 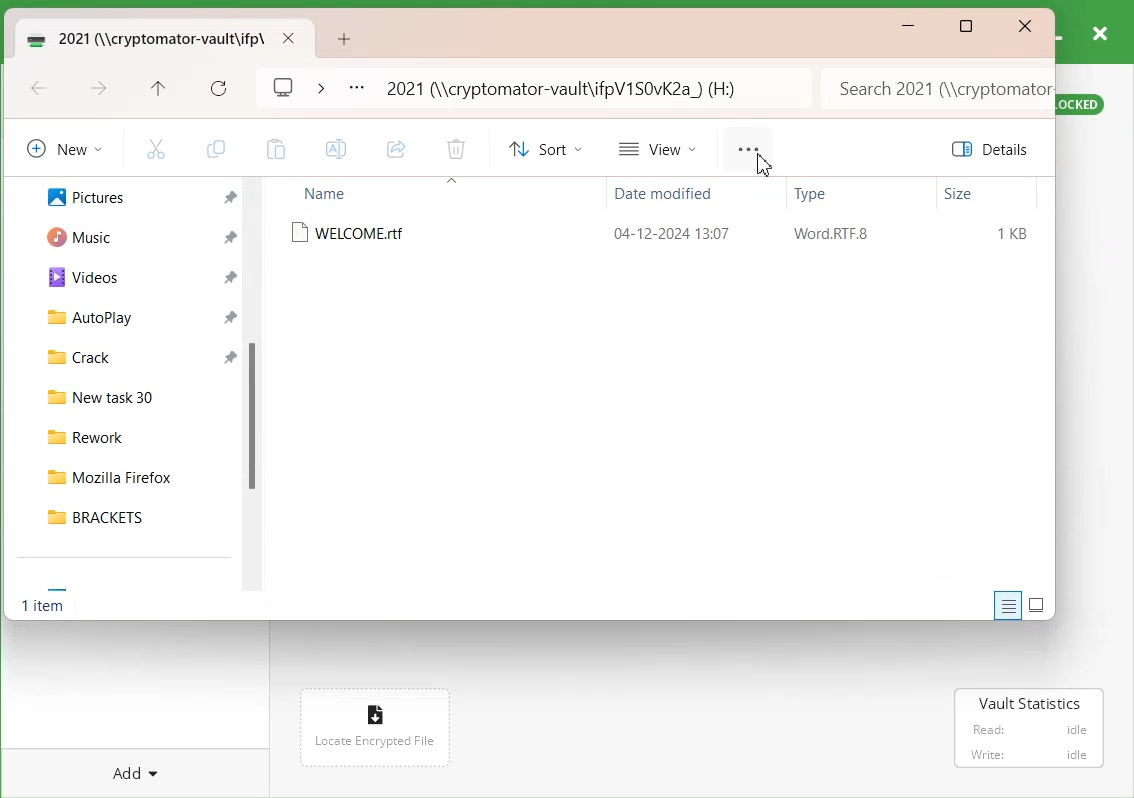 I want to click on BRACKETS, so click(x=131, y=516).